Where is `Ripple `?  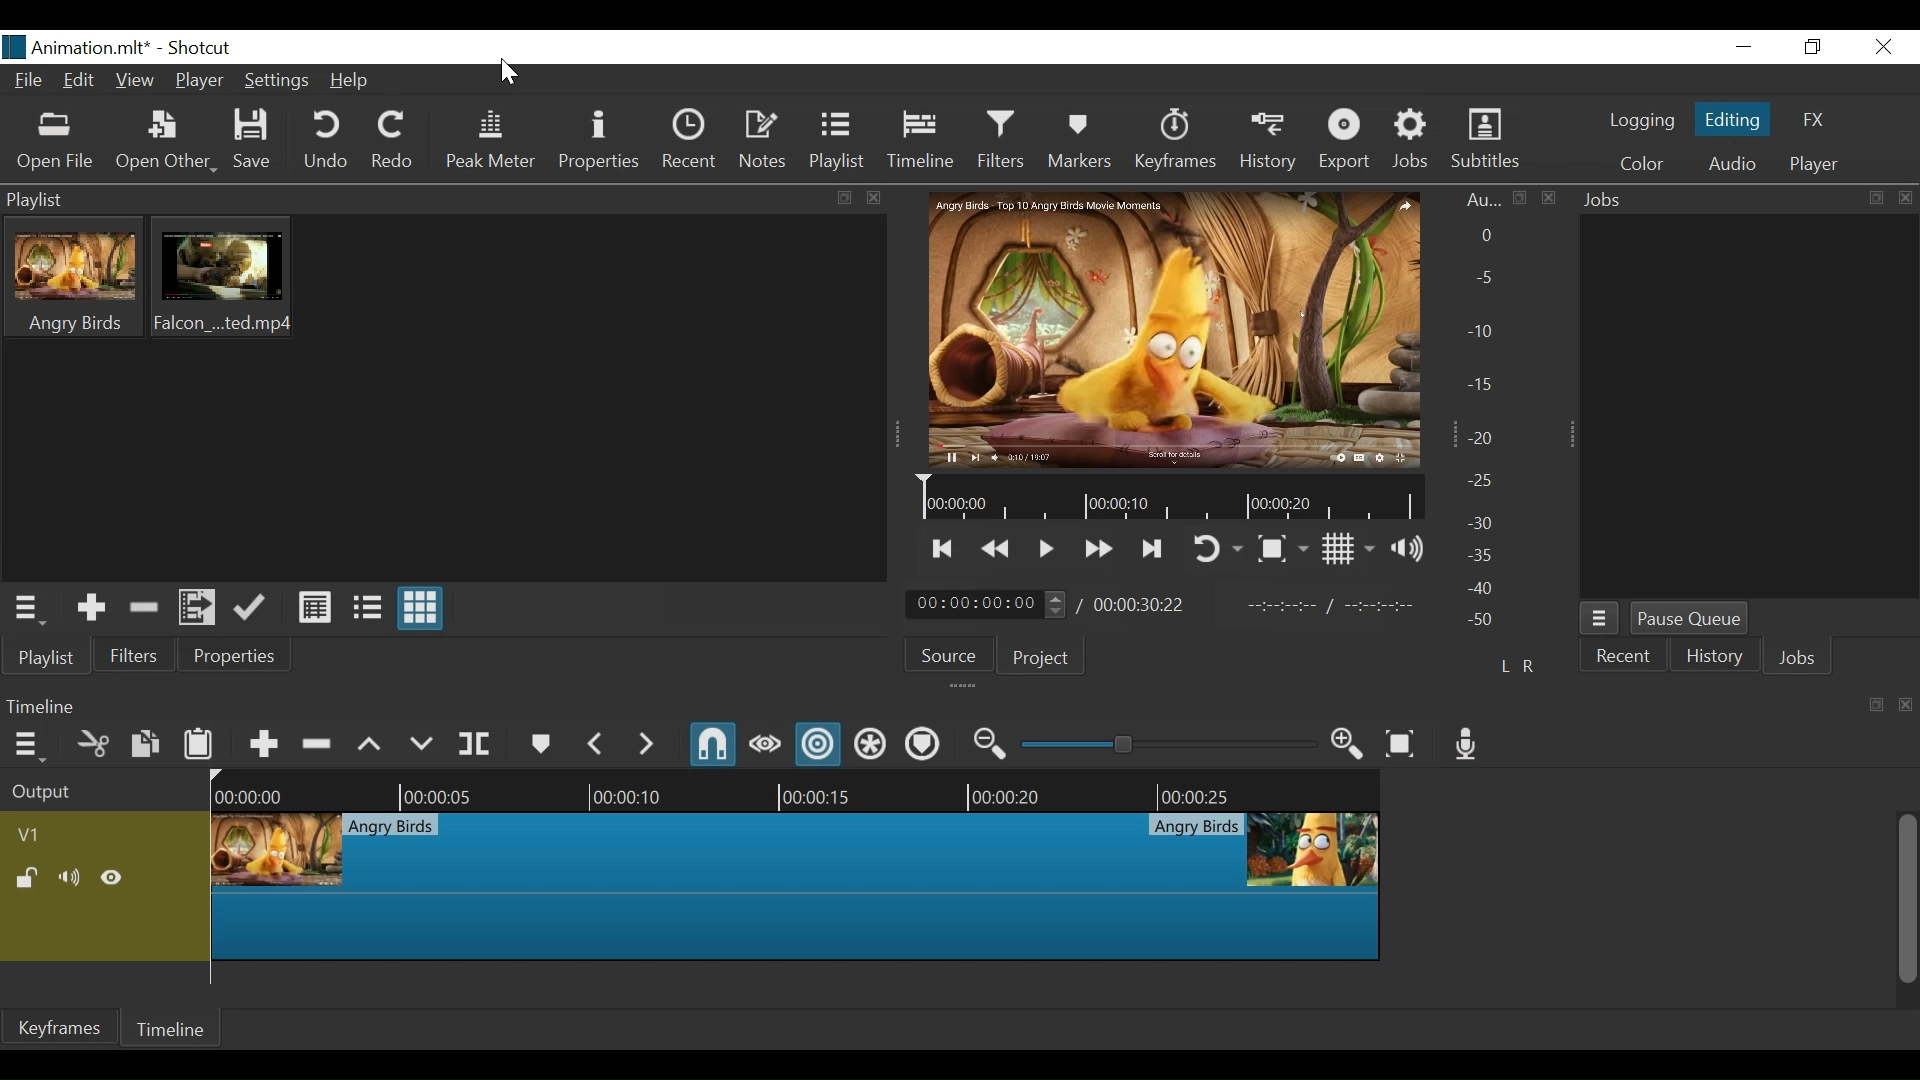 Ripple  is located at coordinates (819, 745).